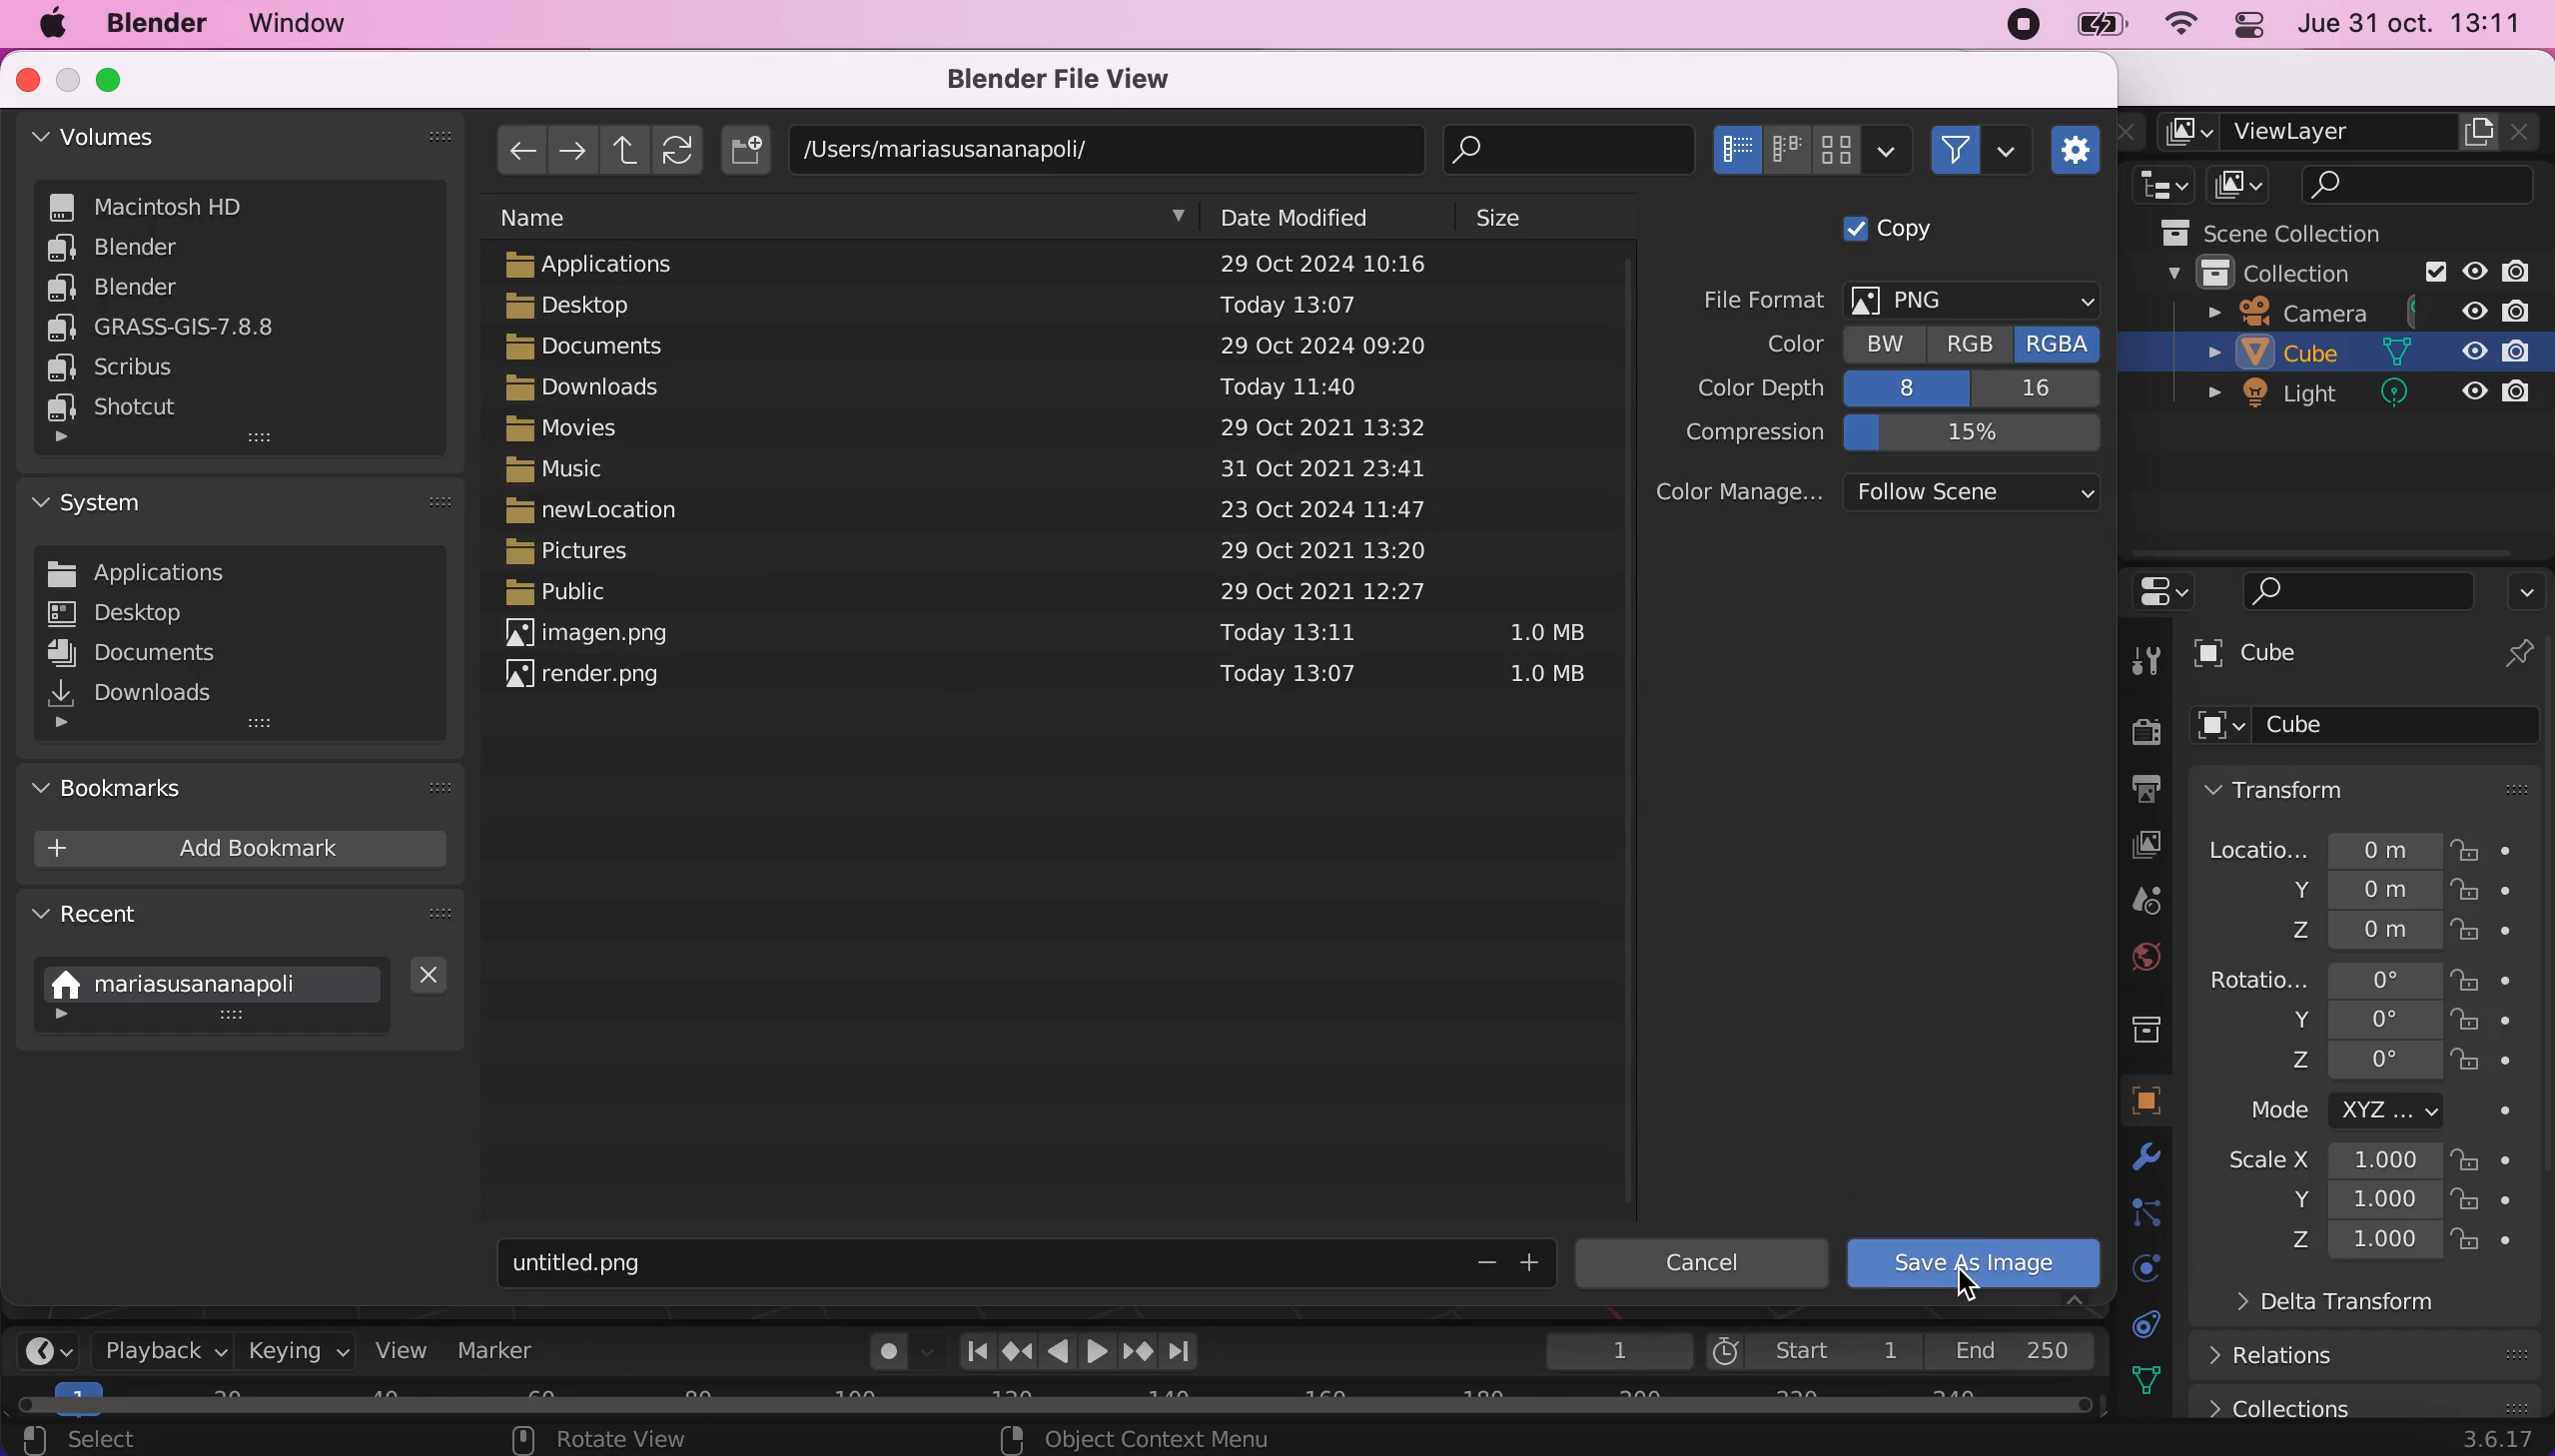 The height and width of the screenshot is (1456, 2555). What do you see at coordinates (1105, 150) in the screenshot?
I see `document location` at bounding box center [1105, 150].